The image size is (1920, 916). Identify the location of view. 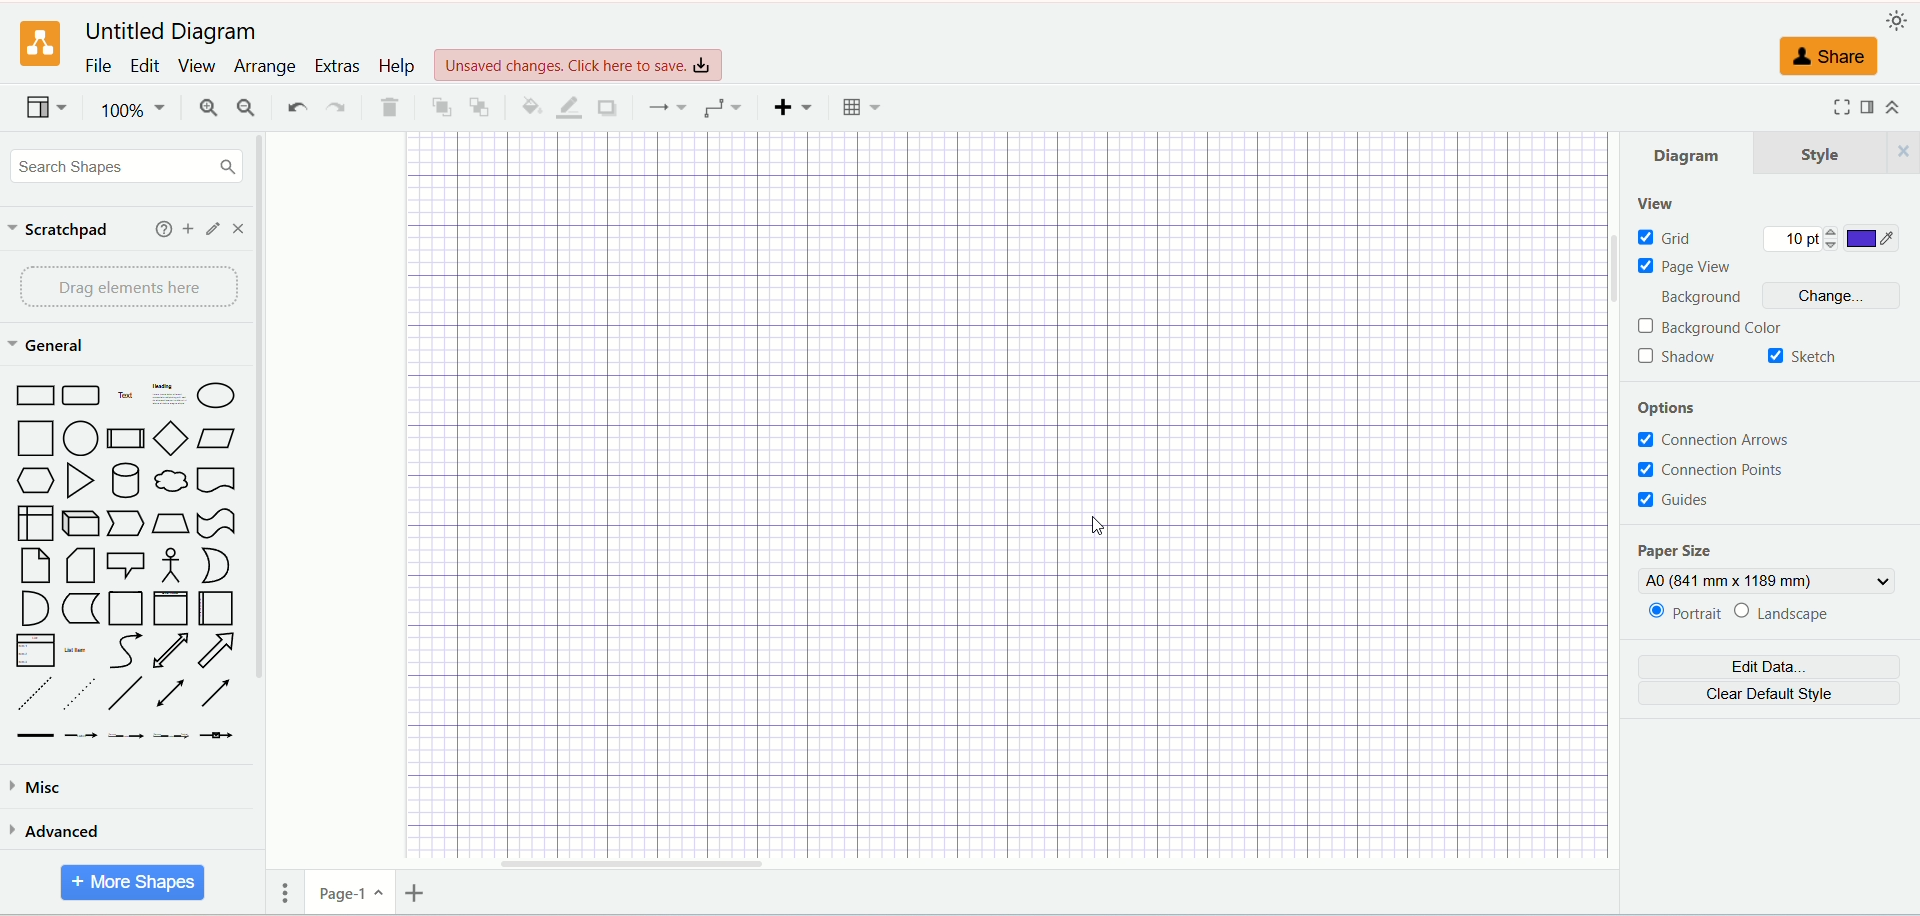
(197, 66).